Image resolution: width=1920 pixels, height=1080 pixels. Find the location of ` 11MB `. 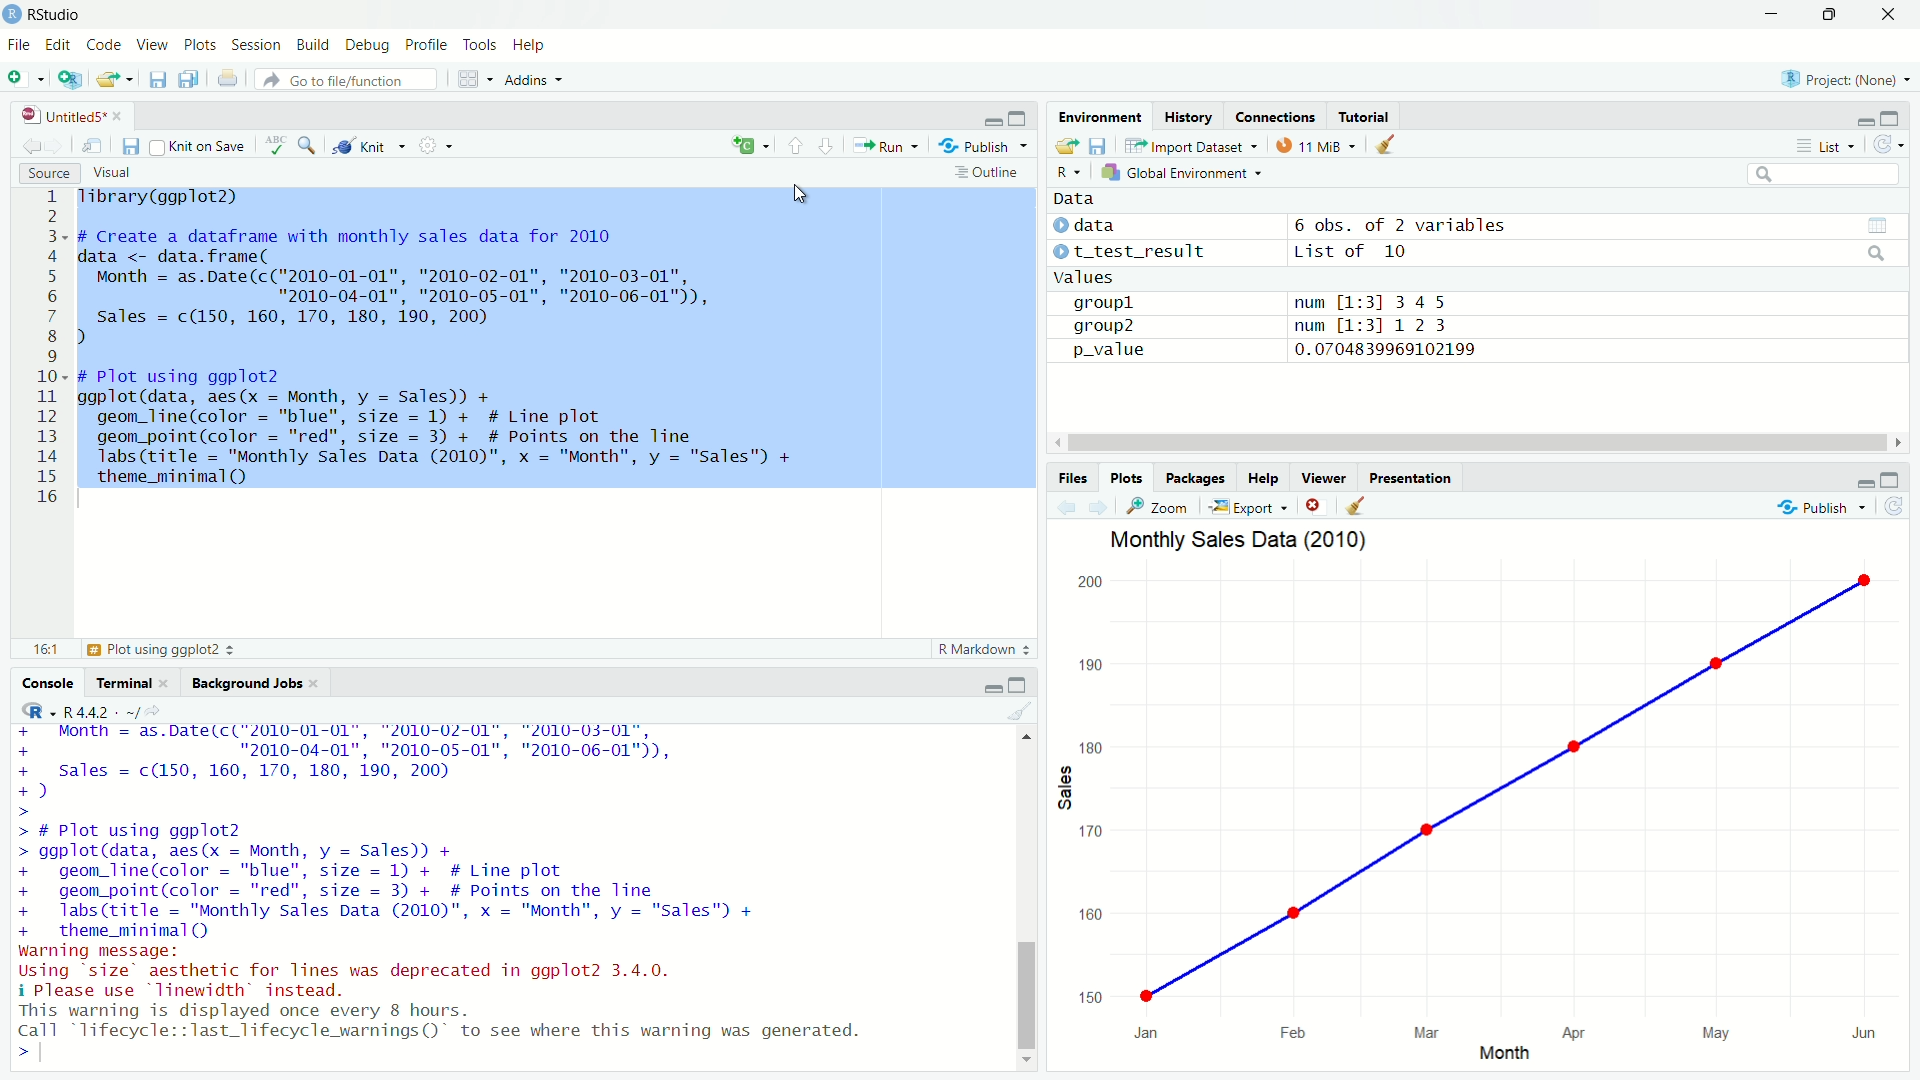

 11MB  is located at coordinates (1316, 145).